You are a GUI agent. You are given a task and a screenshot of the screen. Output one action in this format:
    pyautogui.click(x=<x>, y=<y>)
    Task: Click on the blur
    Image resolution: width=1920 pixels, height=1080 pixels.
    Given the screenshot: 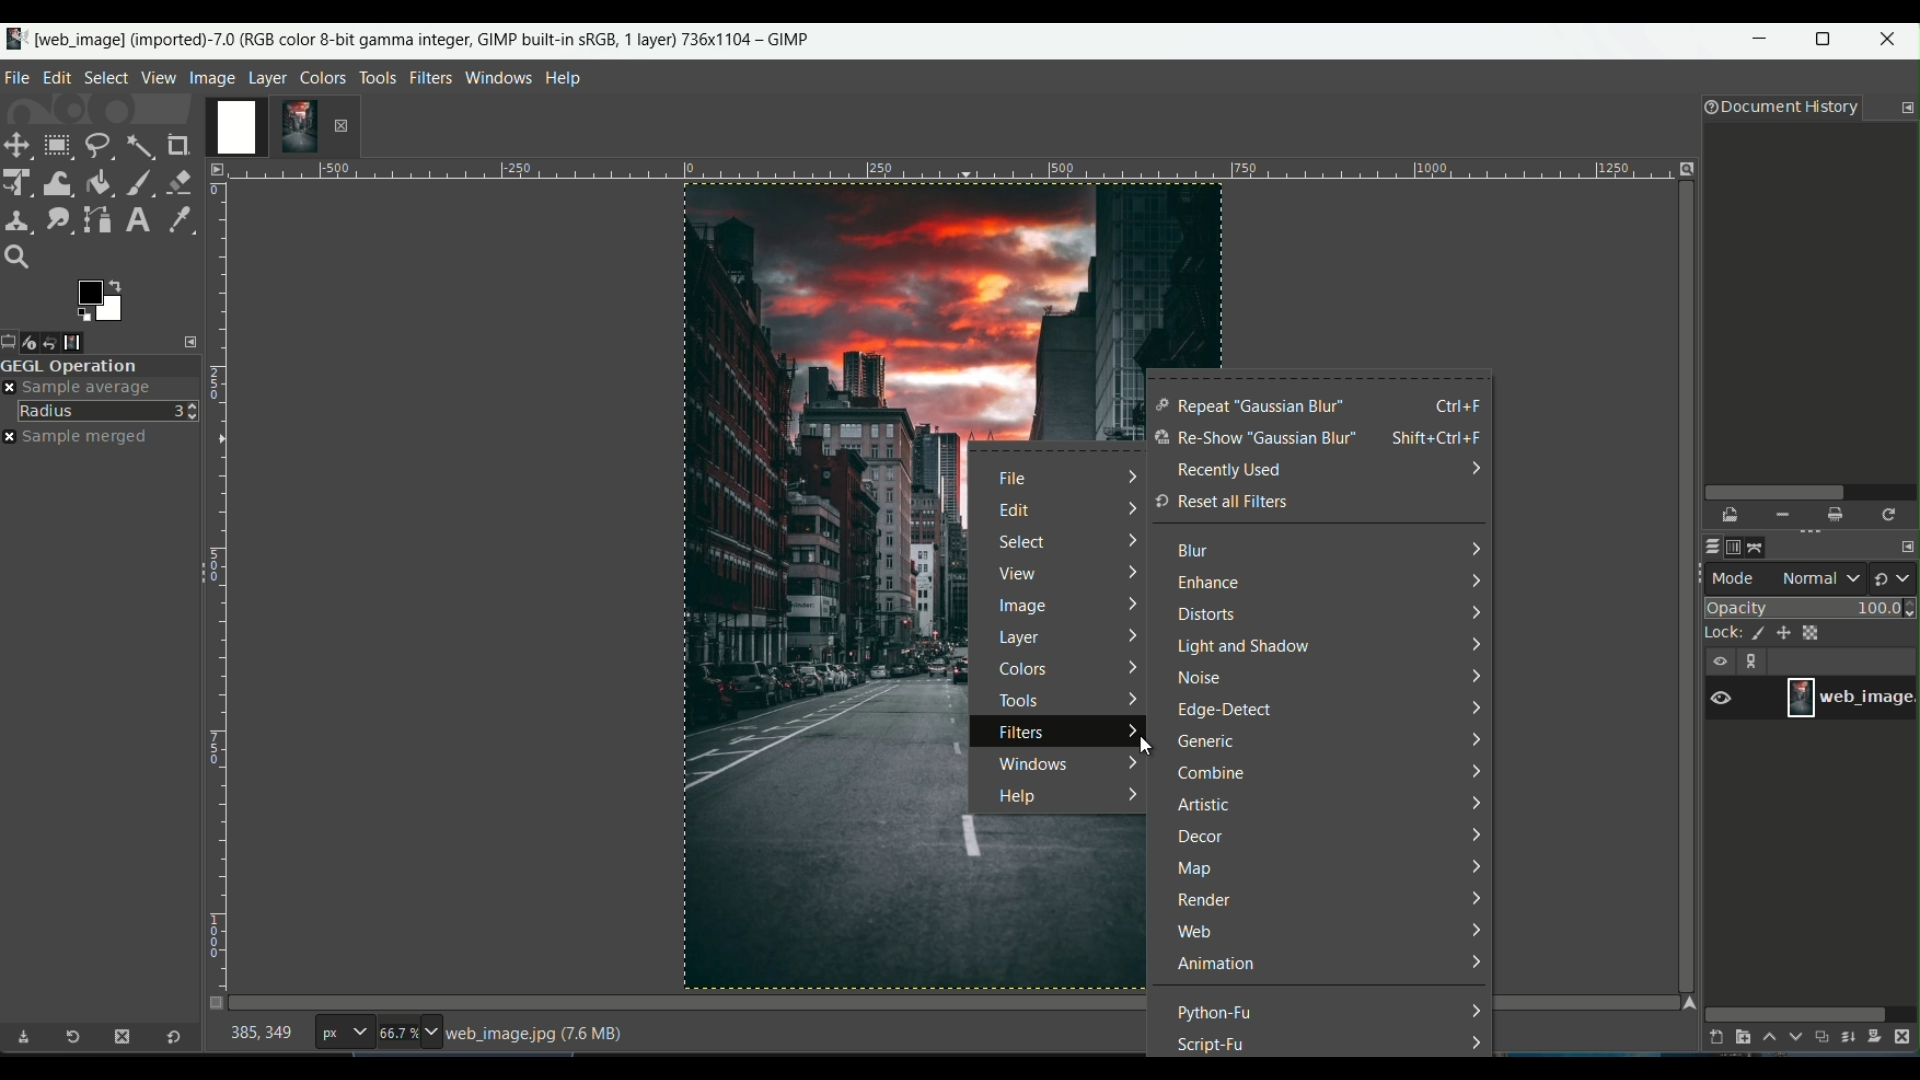 What is the action you would take?
    pyautogui.click(x=1194, y=555)
    